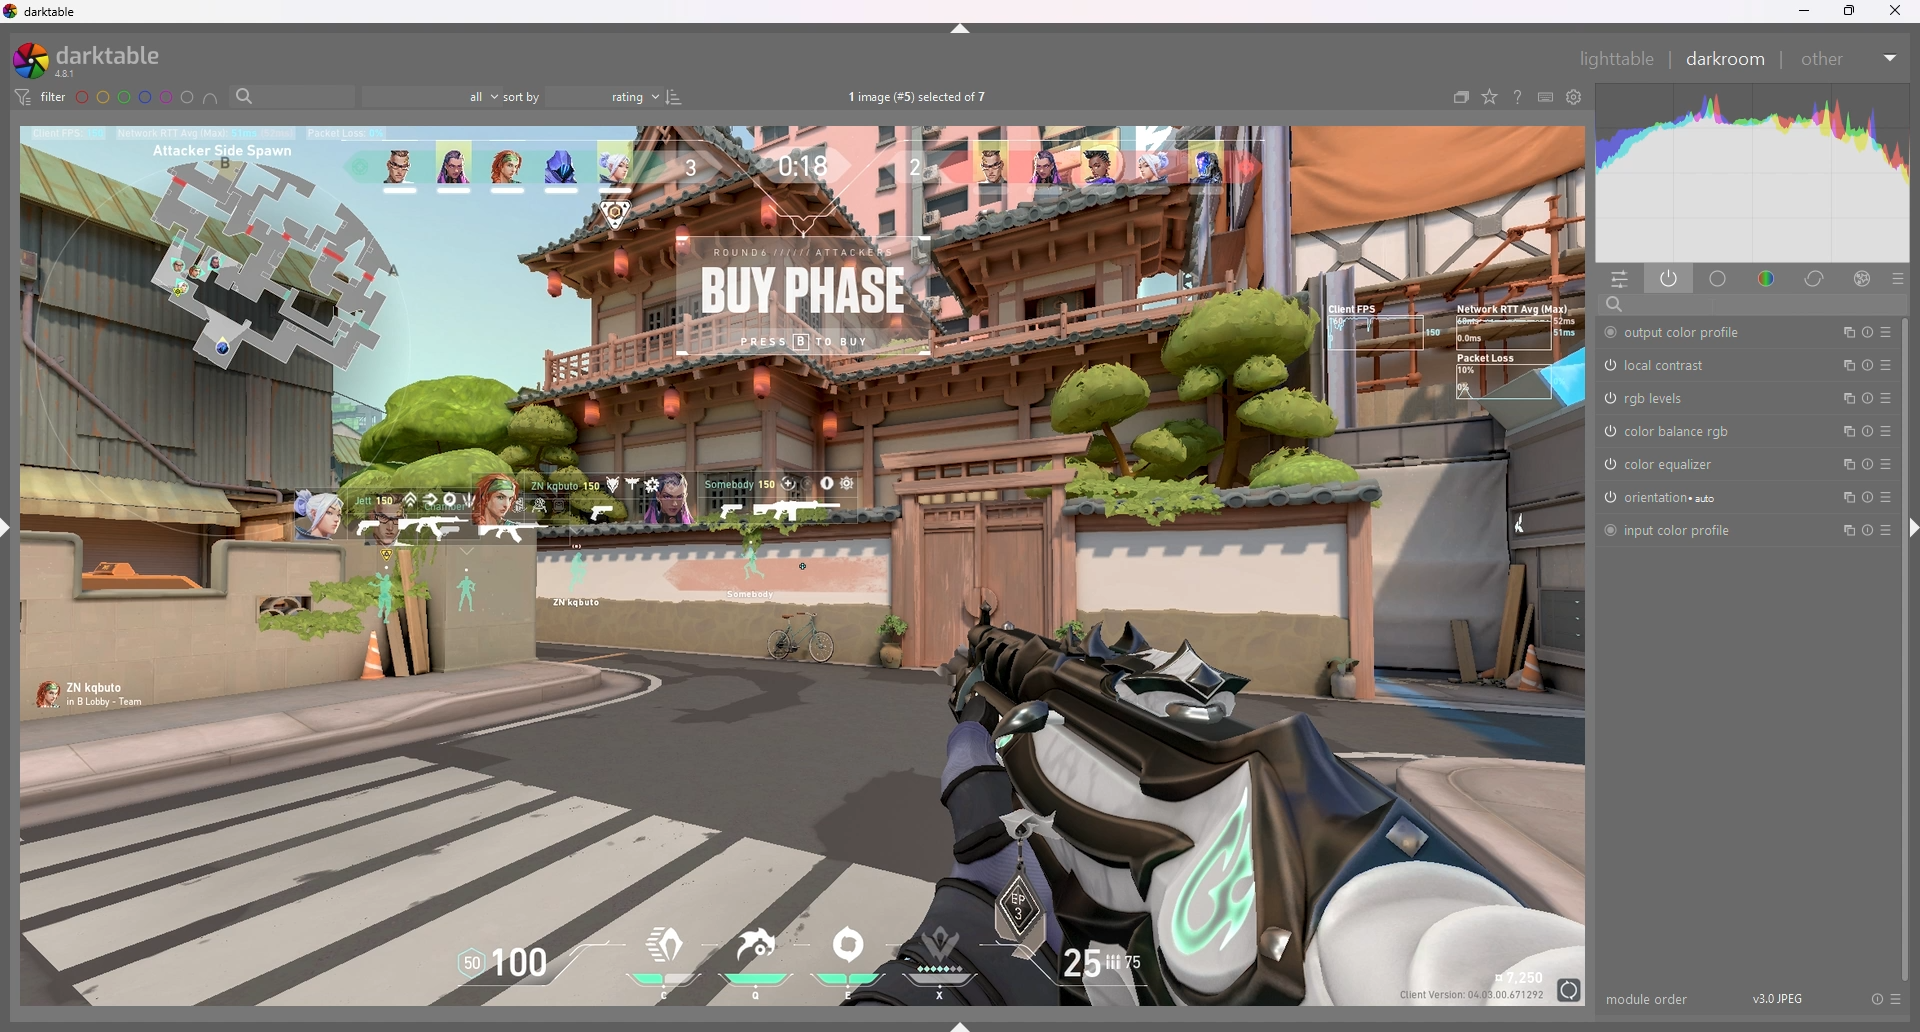 This screenshot has height=1032, width=1920. What do you see at coordinates (1783, 998) in the screenshot?
I see `version` at bounding box center [1783, 998].